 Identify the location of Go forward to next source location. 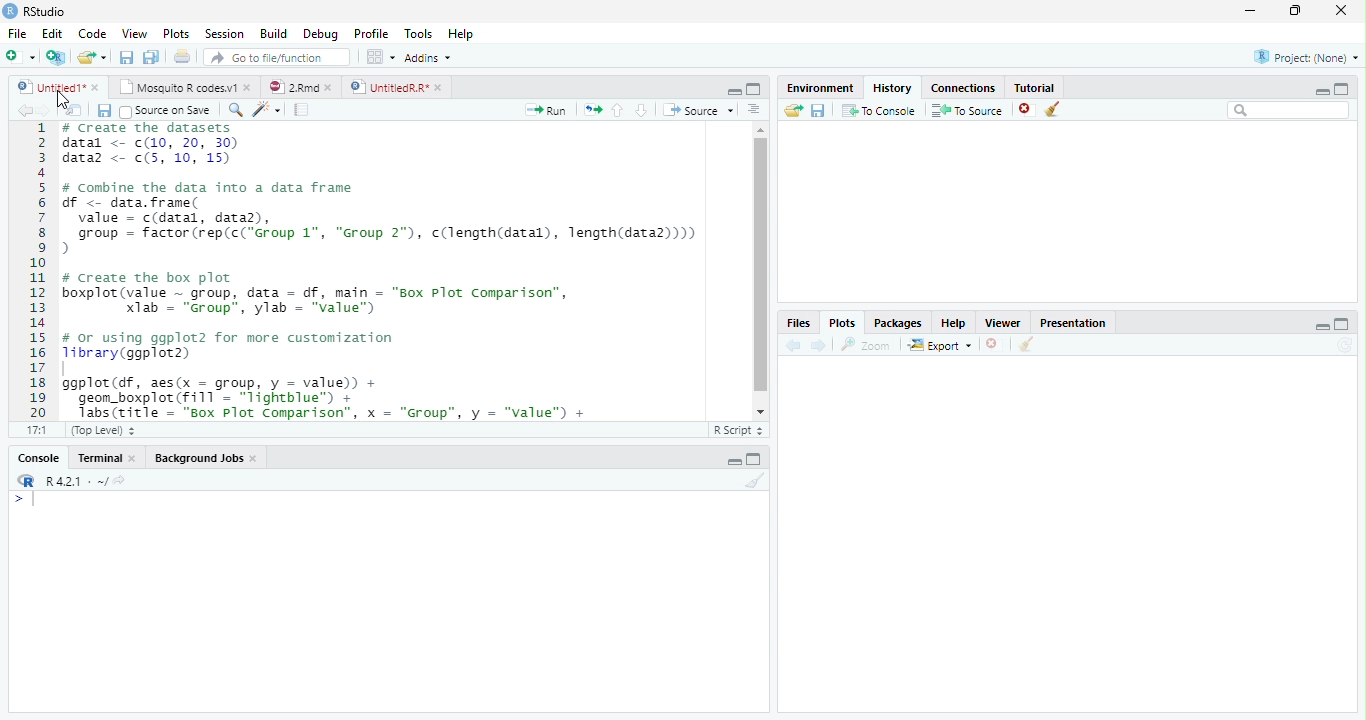
(44, 111).